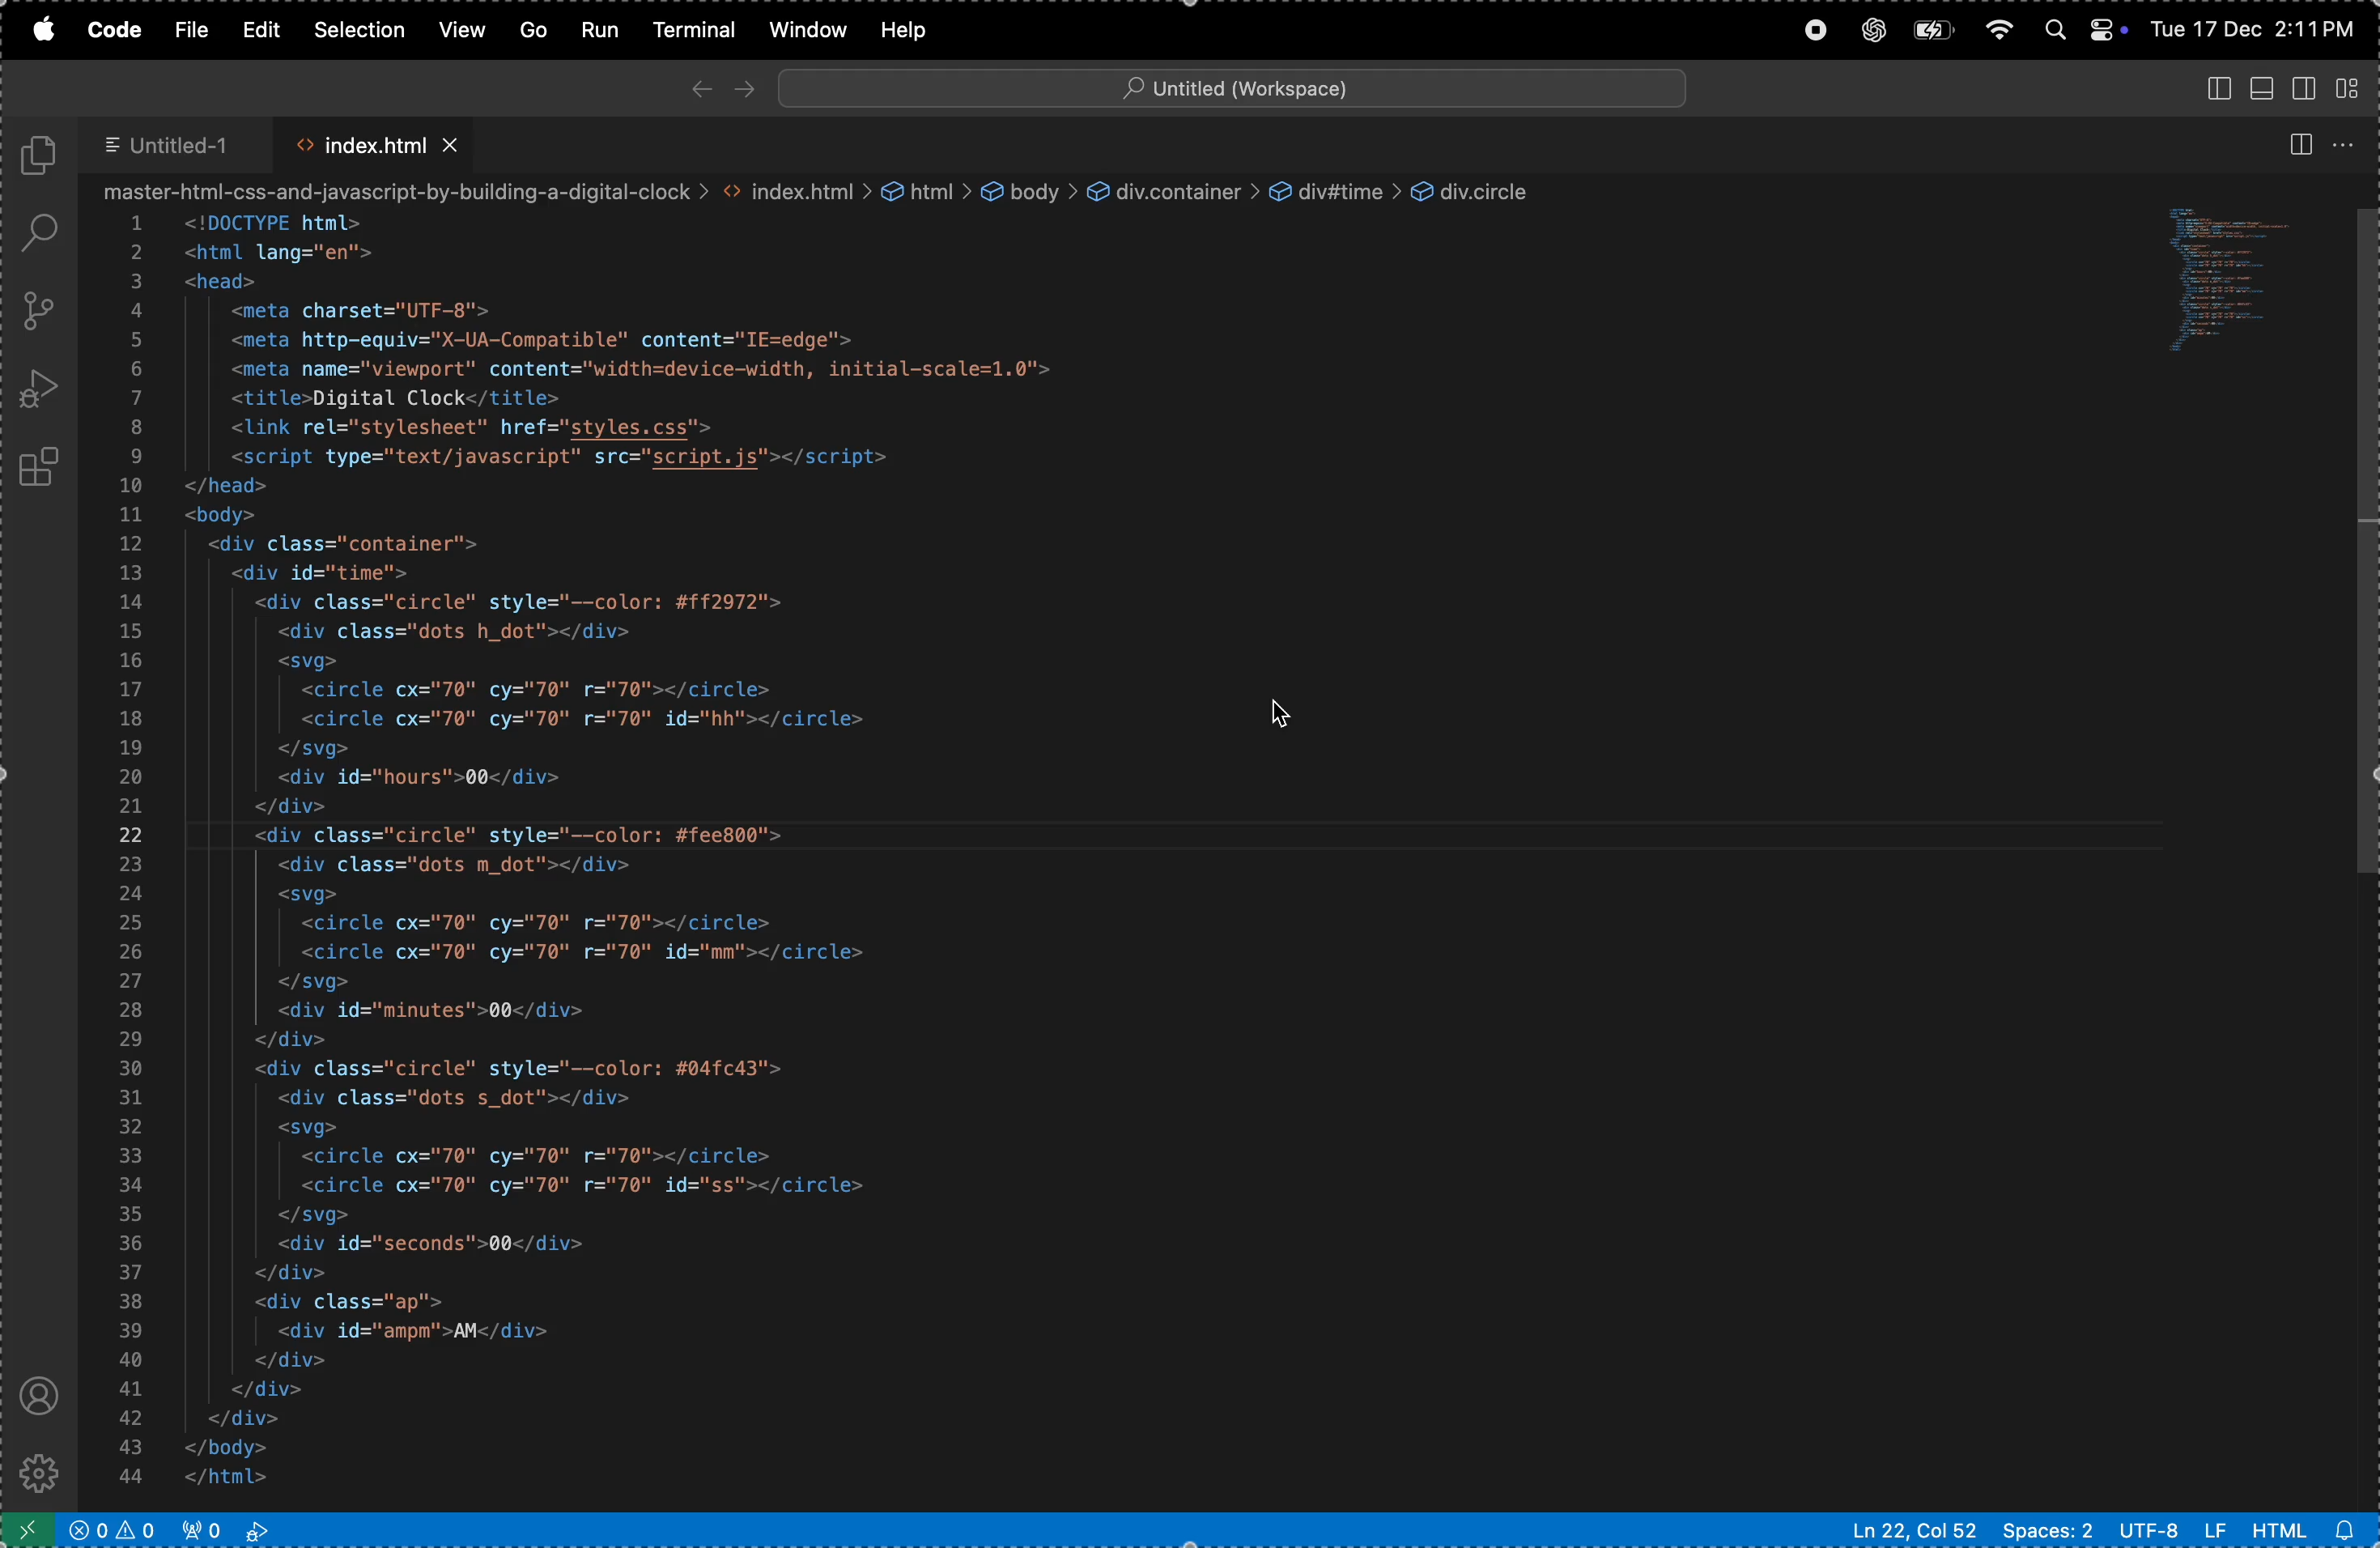 The width and height of the screenshot is (2380, 1548). Describe the element at coordinates (2264, 90) in the screenshot. I see `toggle primary side bar` at that location.